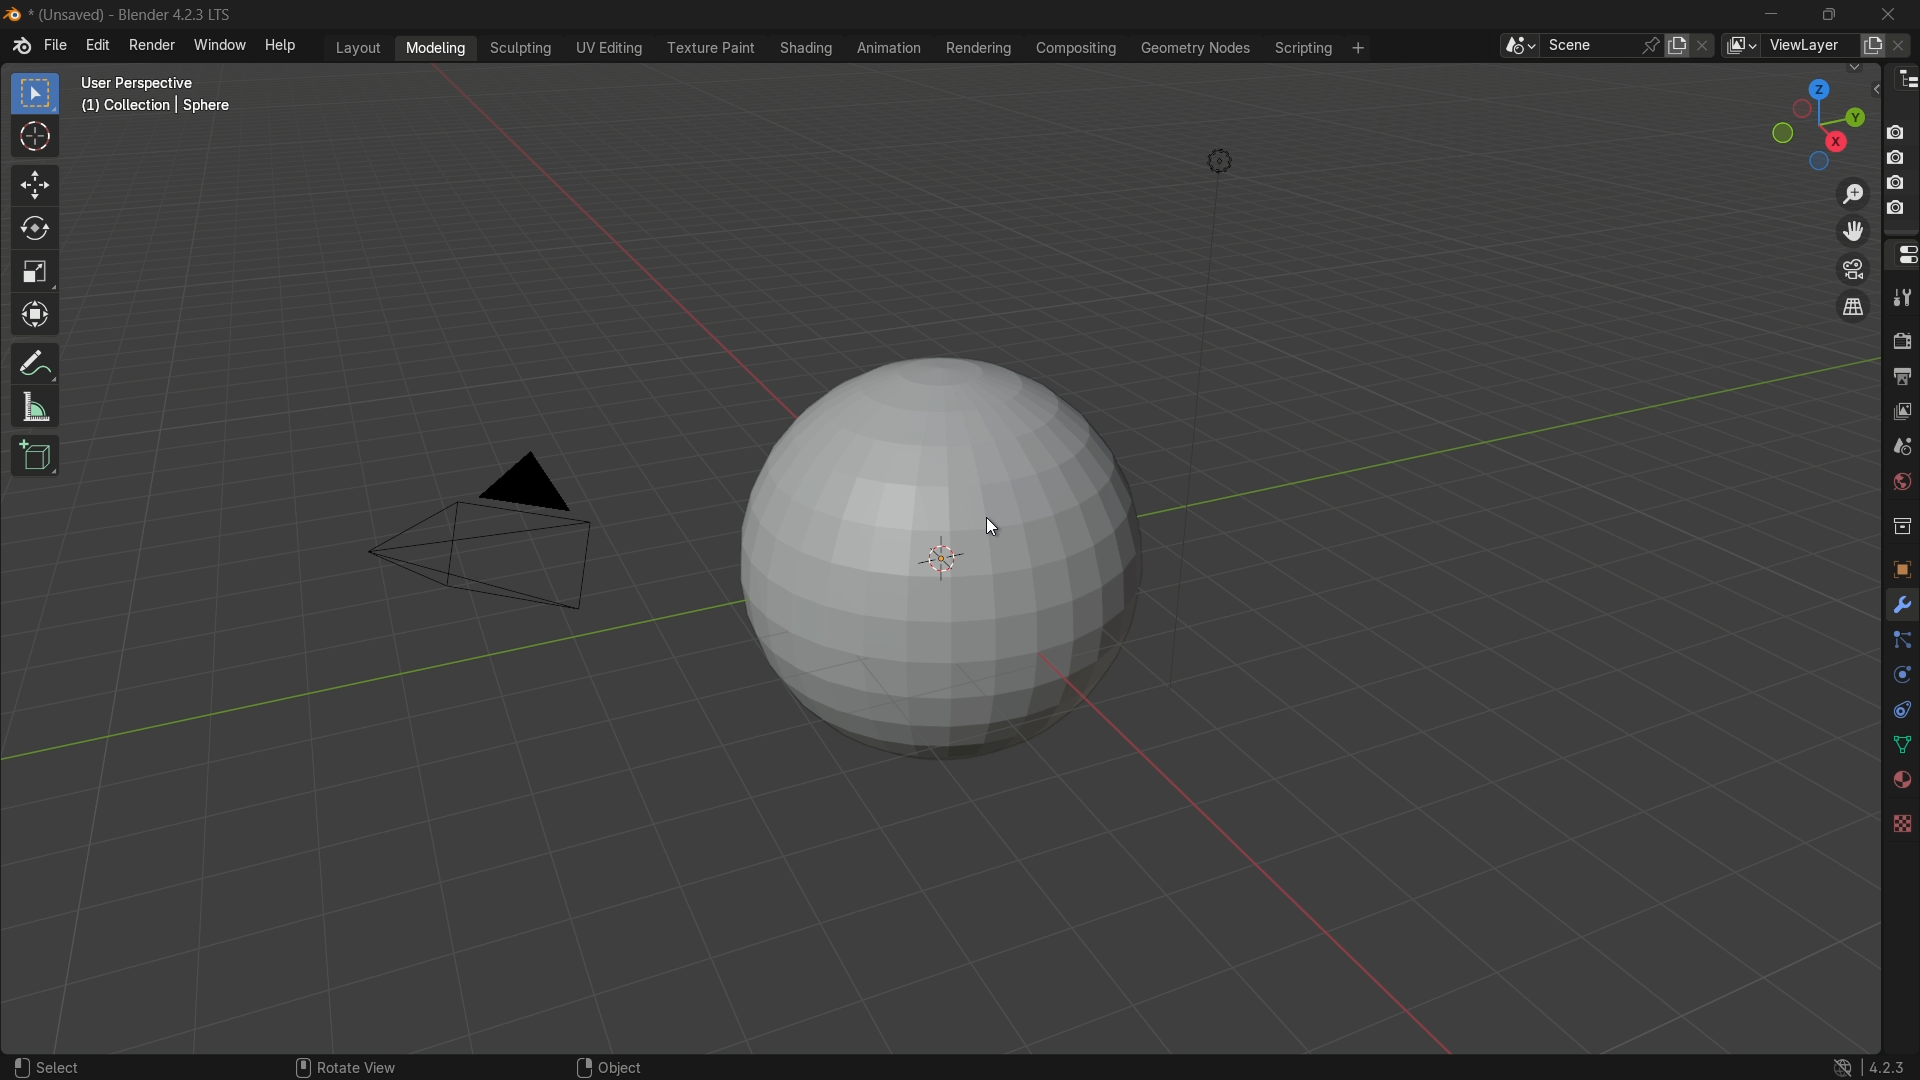 The image size is (1920, 1080). What do you see at coordinates (1517, 46) in the screenshot?
I see `browse scenes` at bounding box center [1517, 46].